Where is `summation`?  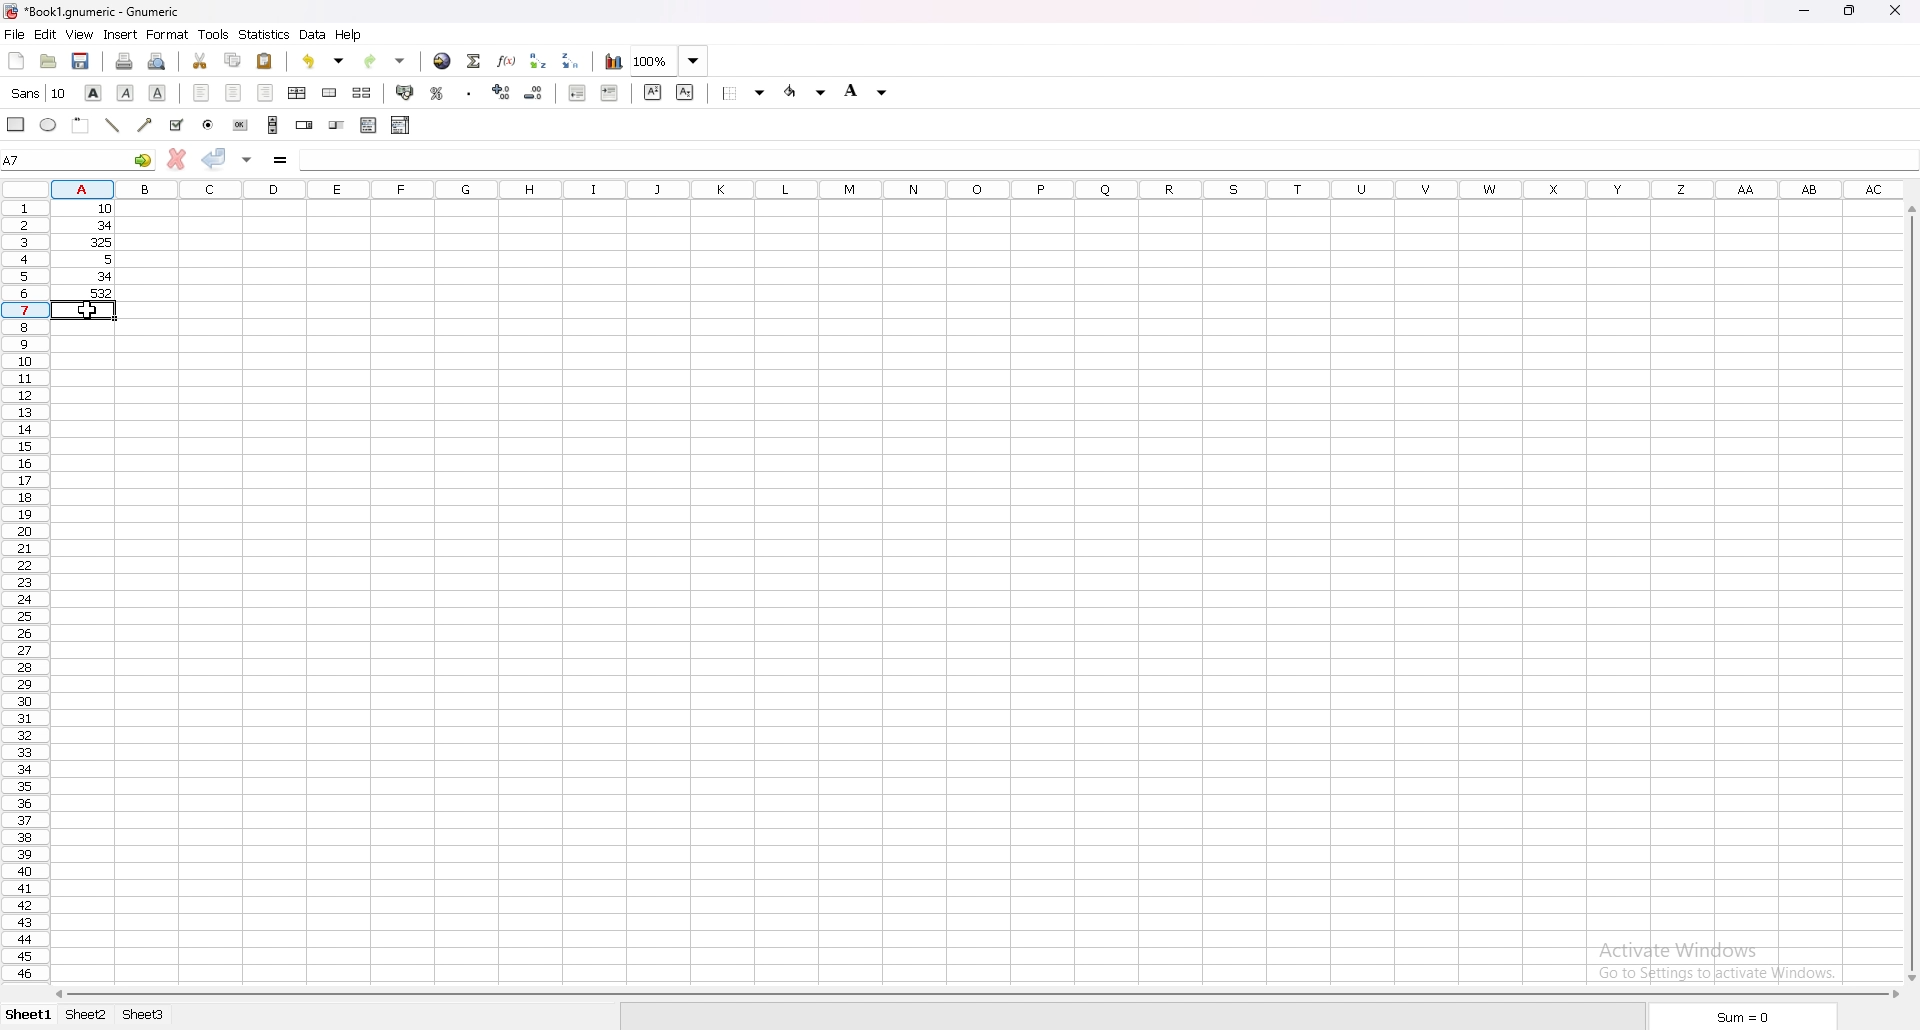
summation is located at coordinates (475, 61).